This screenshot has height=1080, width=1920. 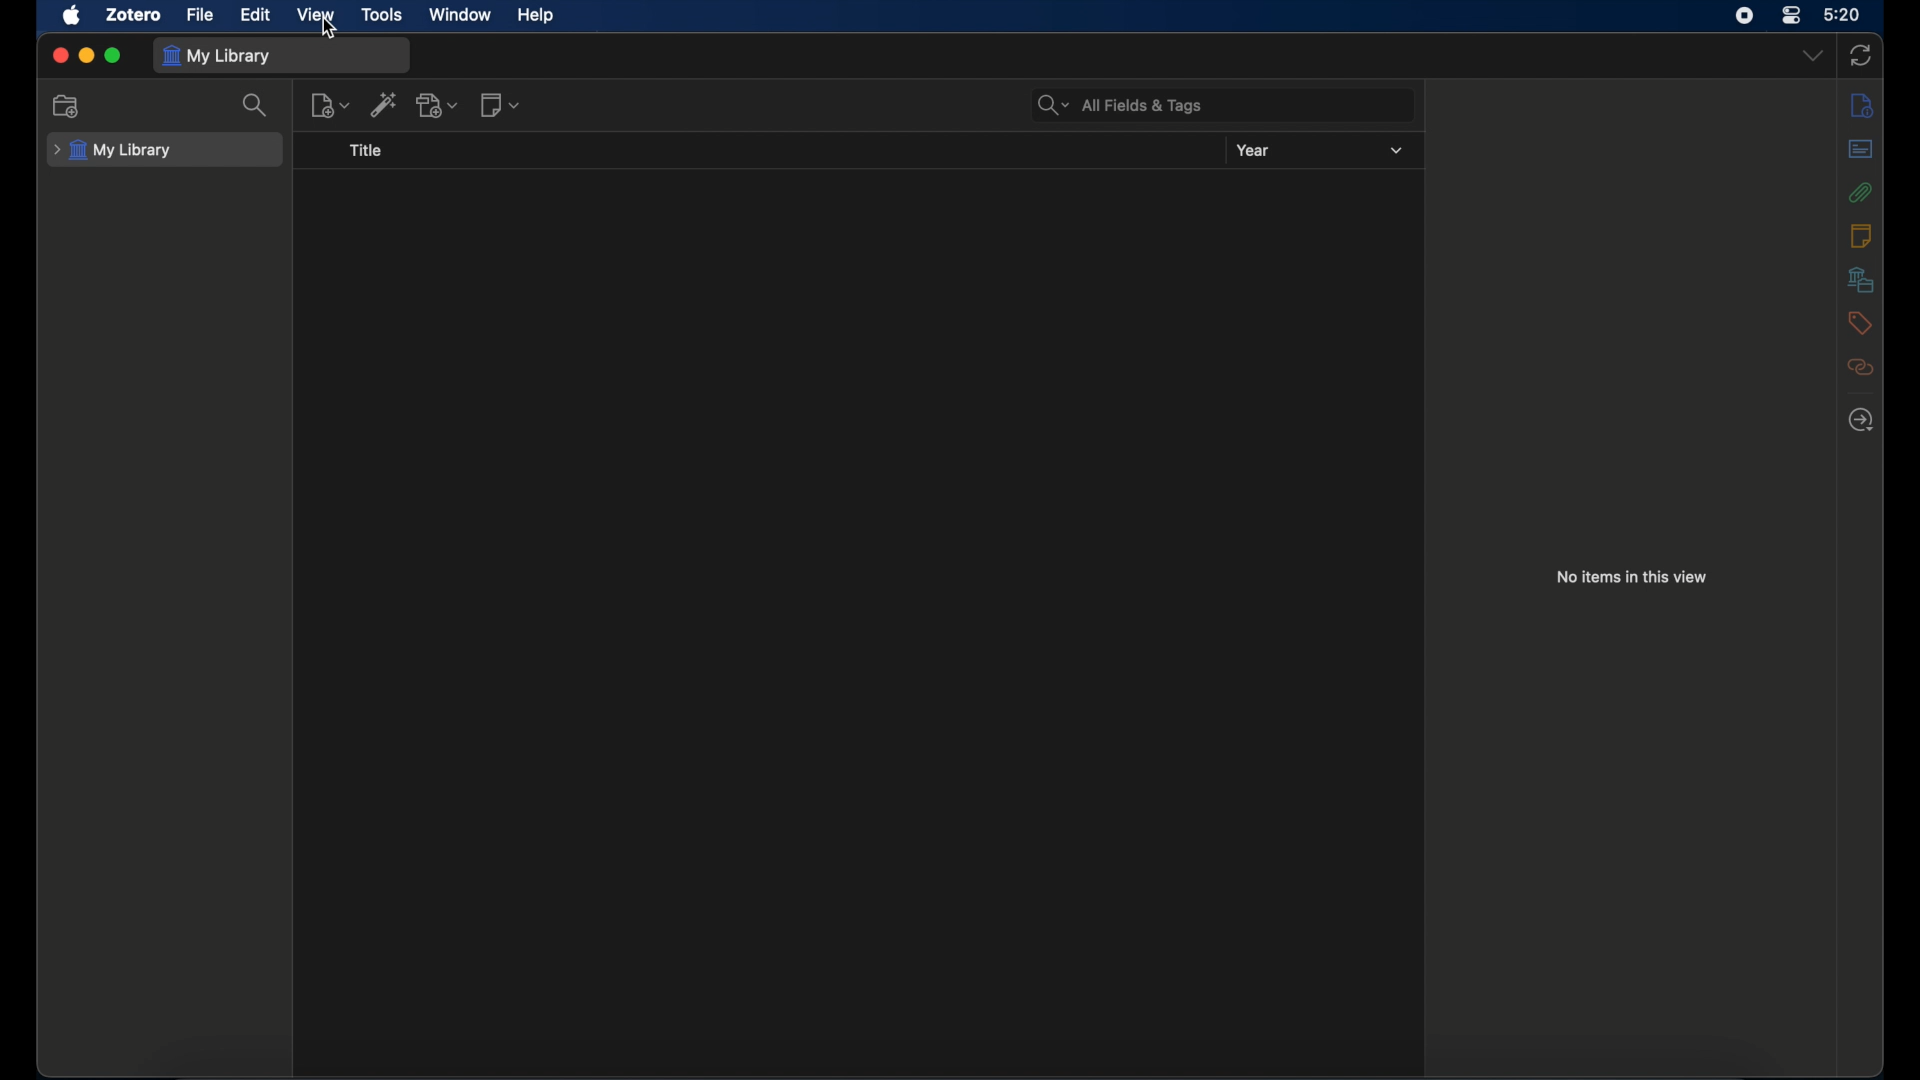 I want to click on info, so click(x=1862, y=106).